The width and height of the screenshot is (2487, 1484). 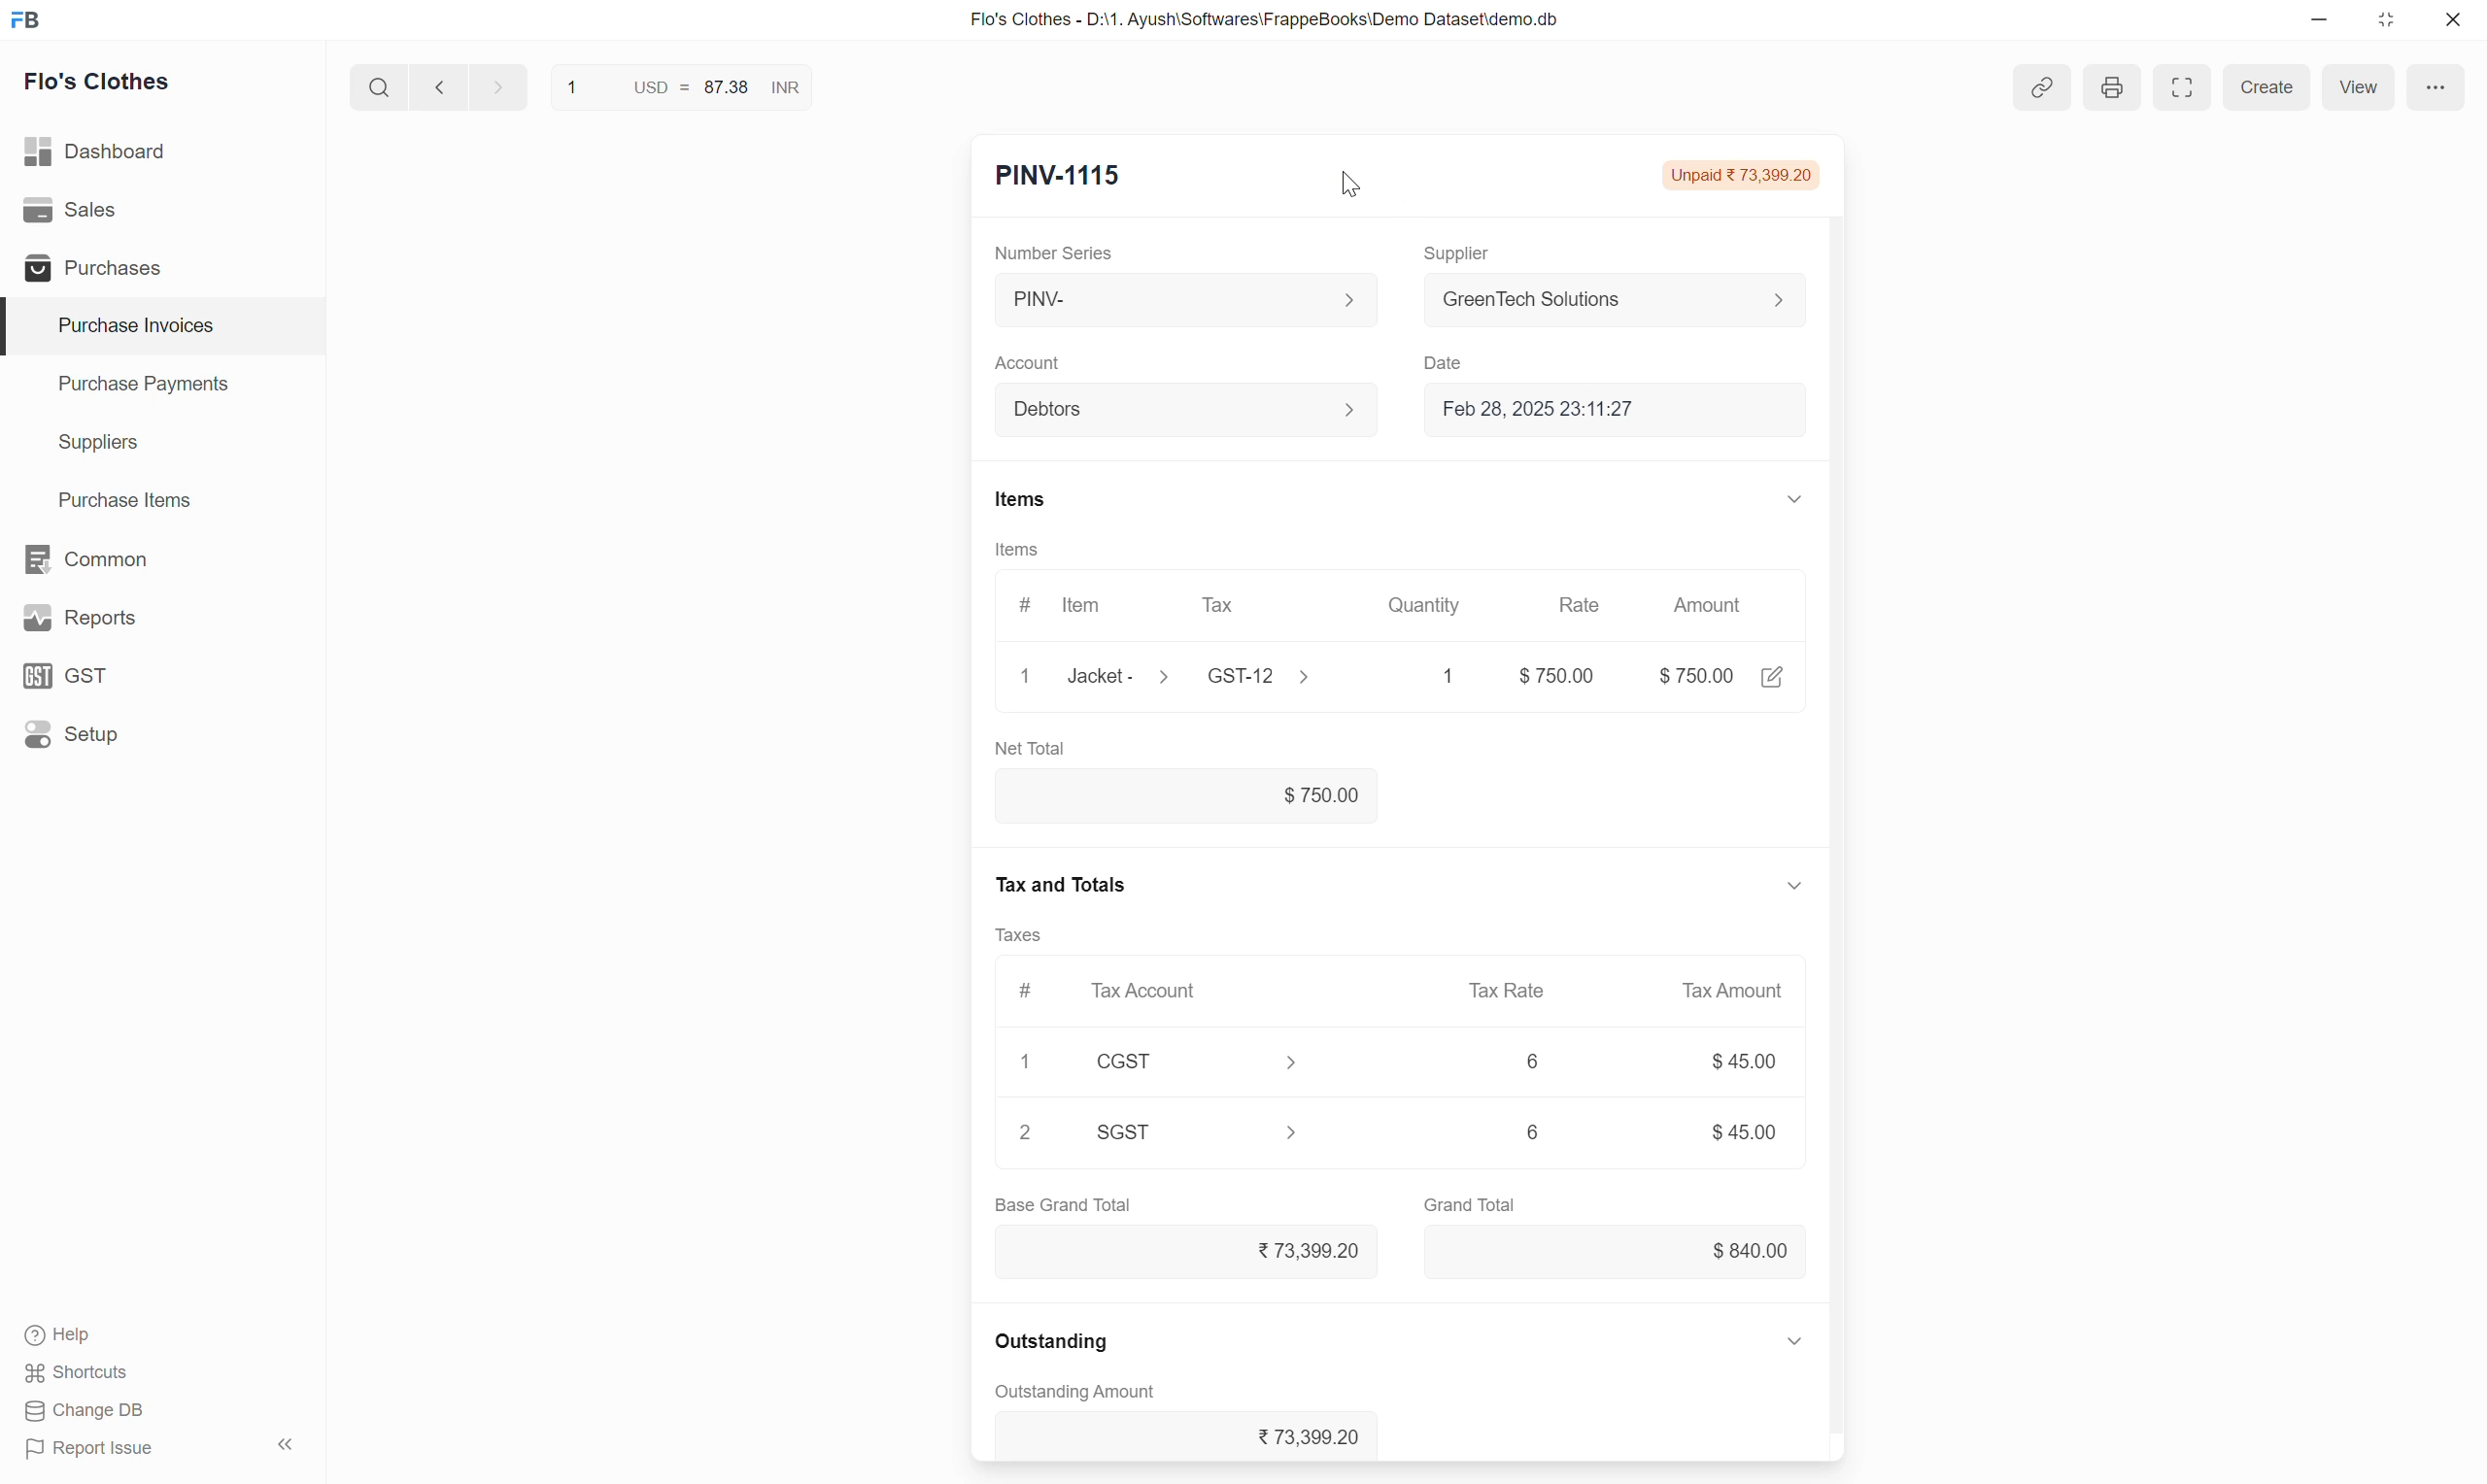 I want to click on Sales, so click(x=161, y=210).